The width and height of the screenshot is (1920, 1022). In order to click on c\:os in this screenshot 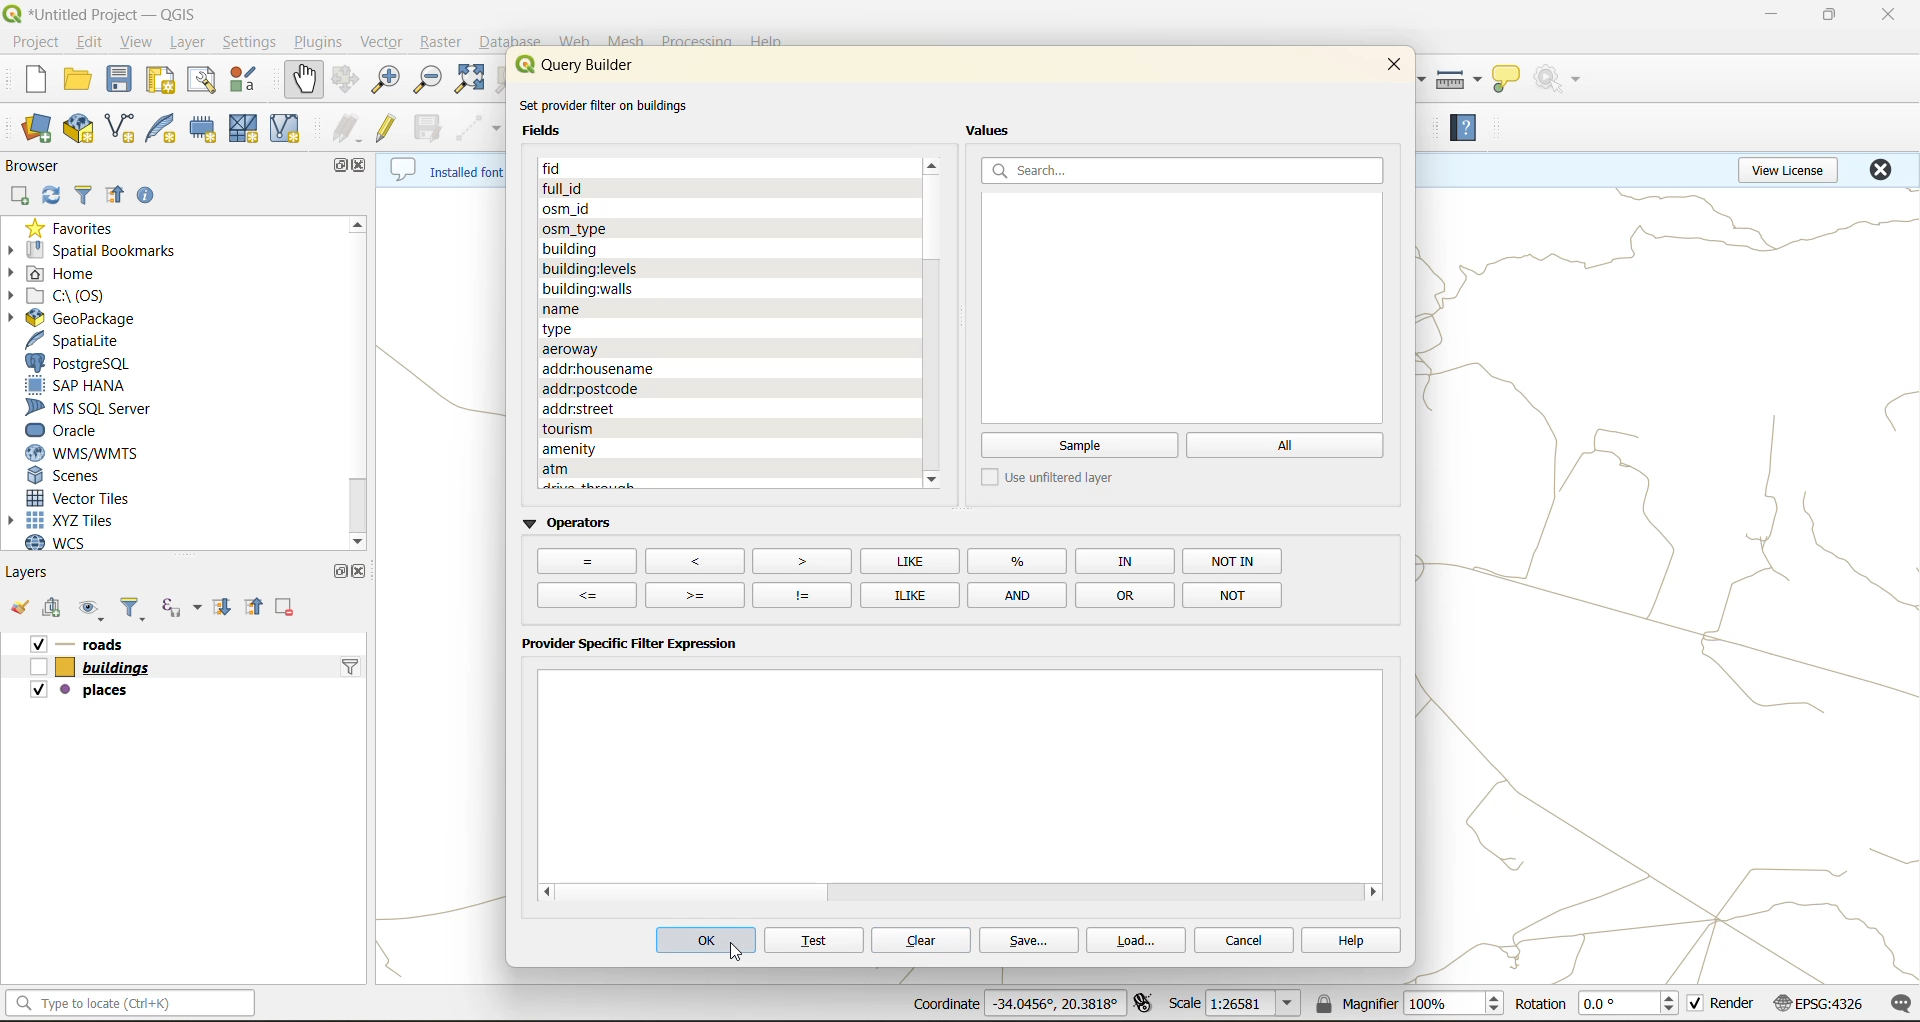, I will do `click(67, 295)`.